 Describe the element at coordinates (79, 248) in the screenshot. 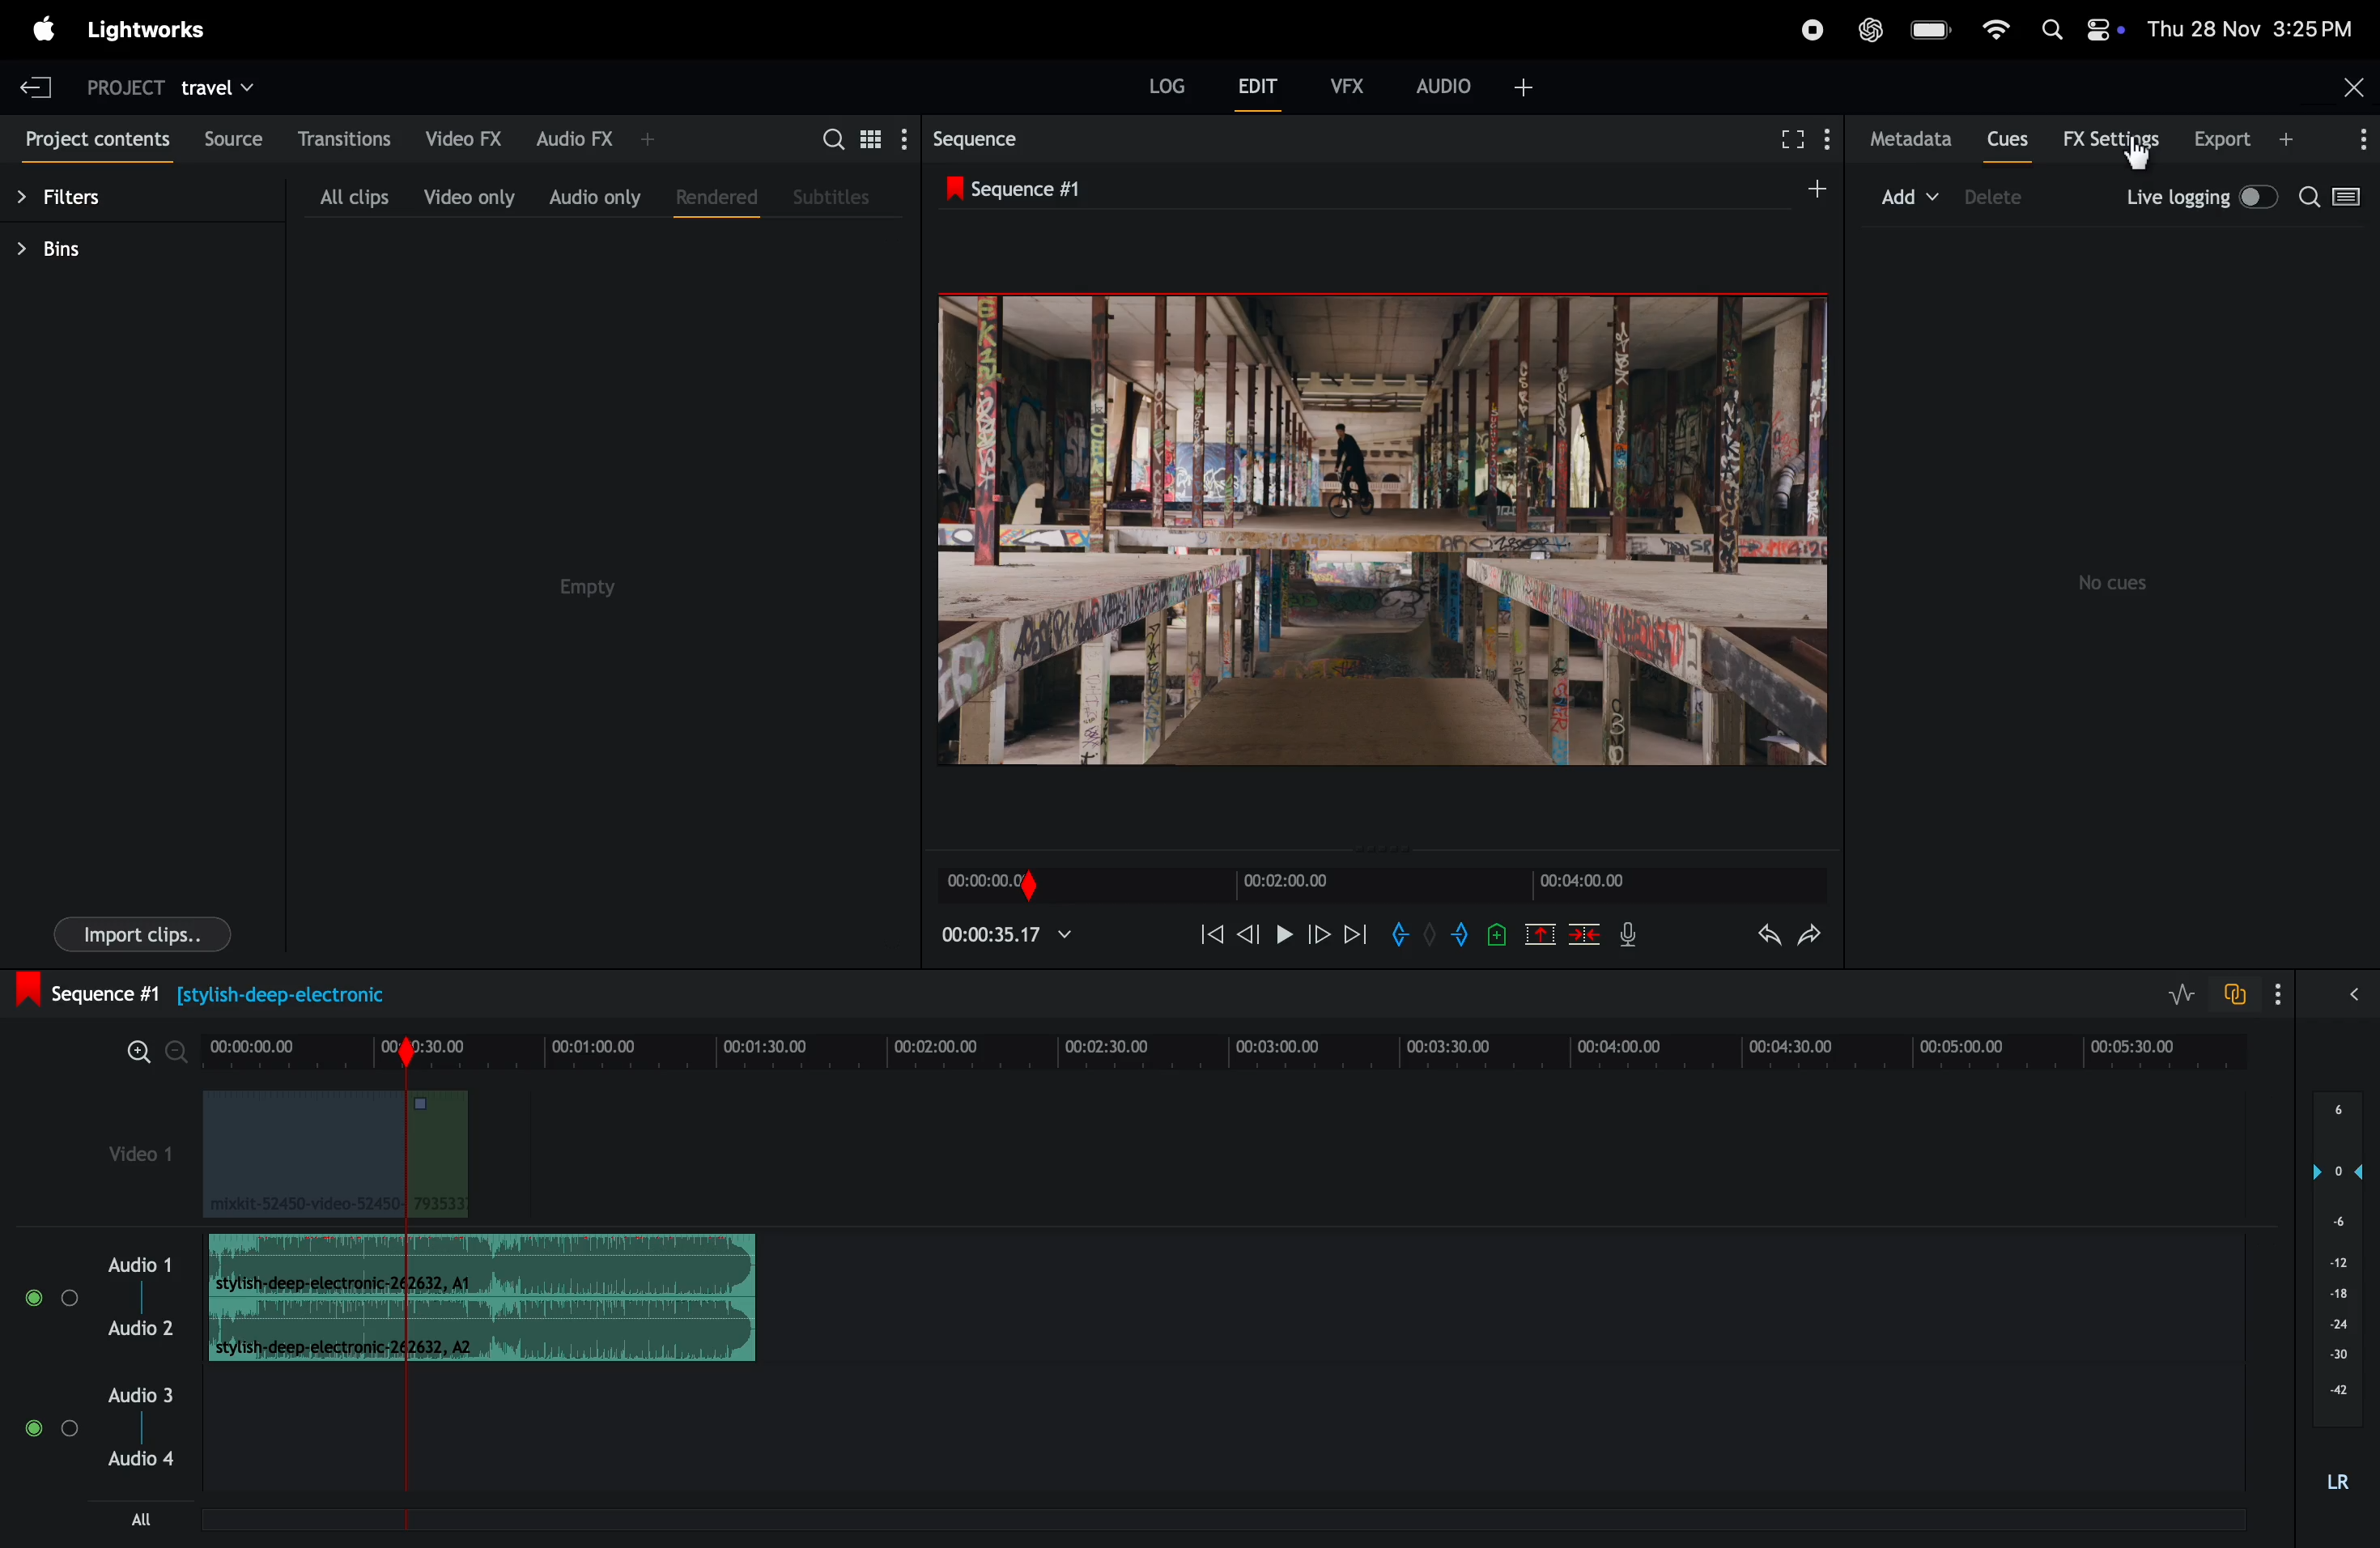

I see `bins` at that location.